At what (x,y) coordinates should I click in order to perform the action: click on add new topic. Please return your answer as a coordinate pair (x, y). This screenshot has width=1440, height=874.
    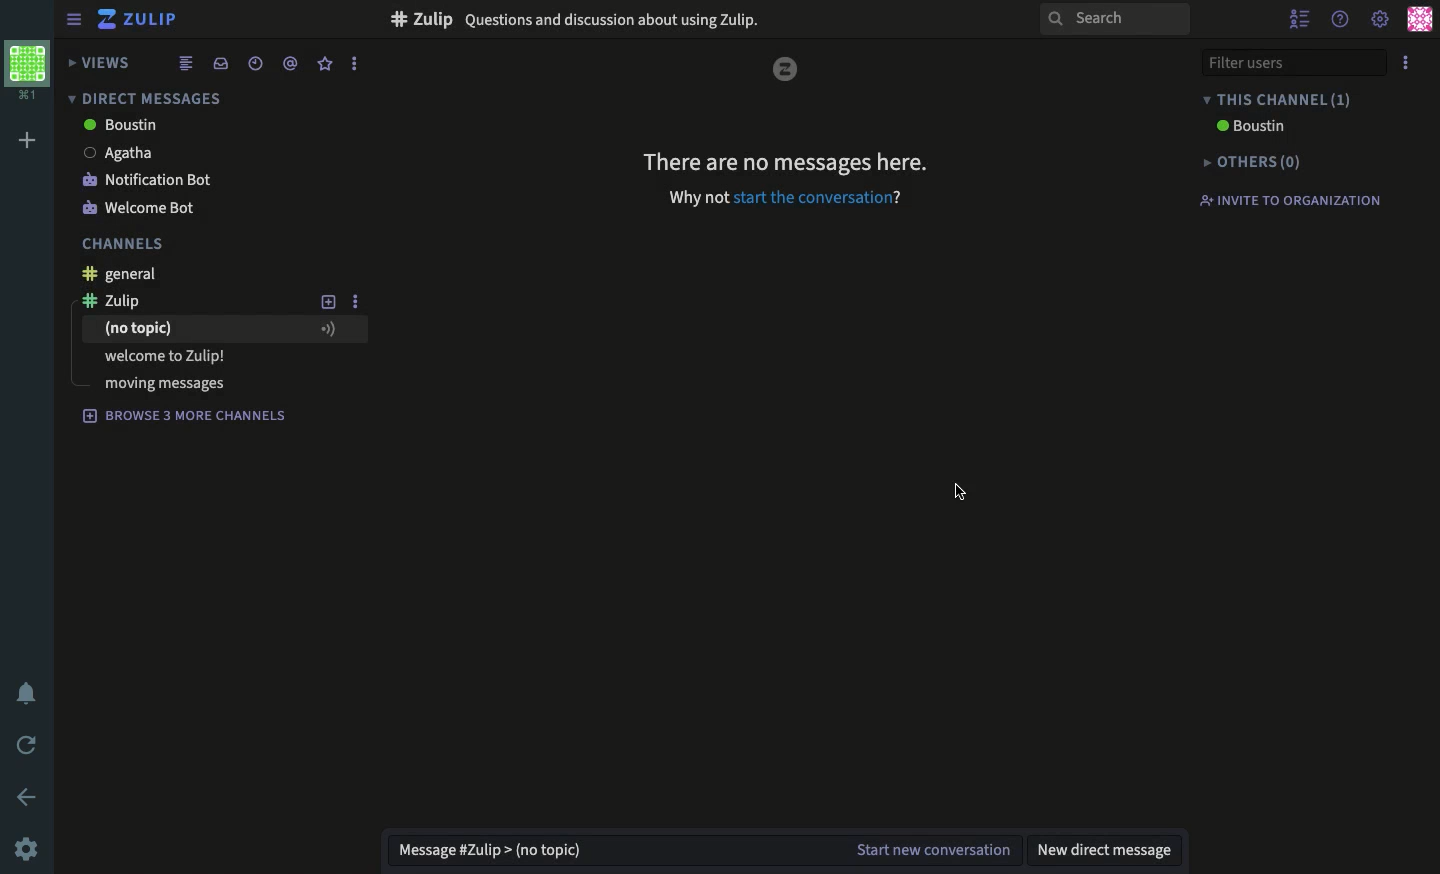
    Looking at the image, I should click on (329, 301).